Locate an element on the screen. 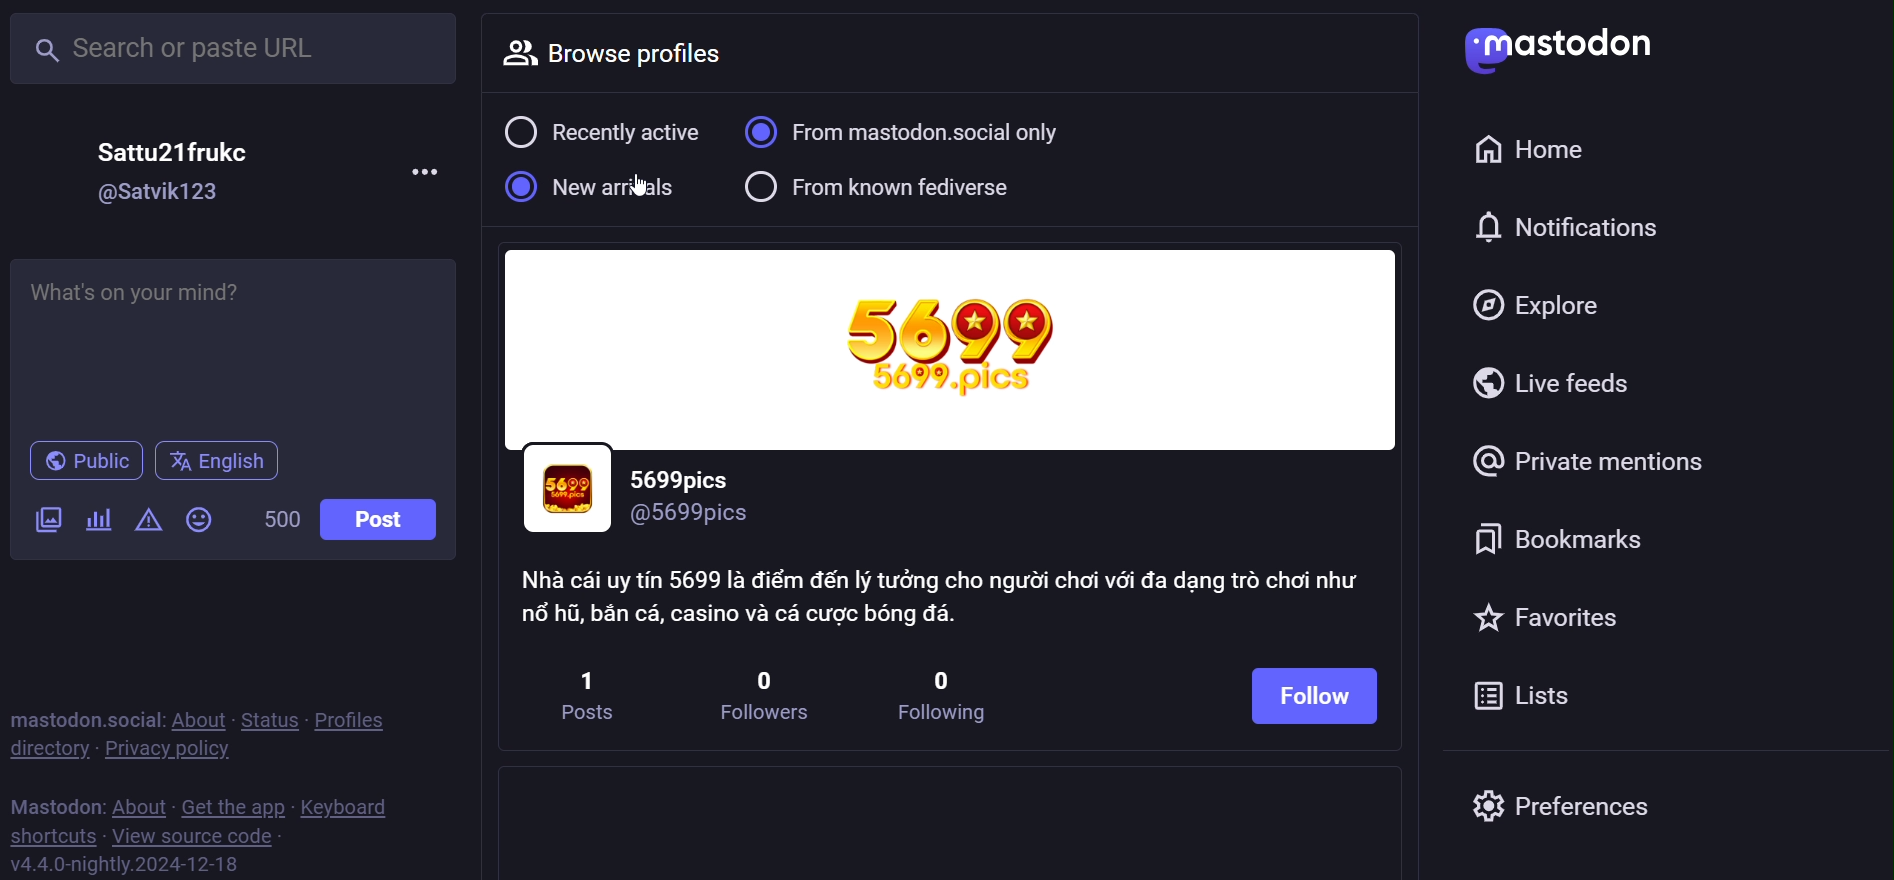  Mastodon is located at coordinates (1589, 46).